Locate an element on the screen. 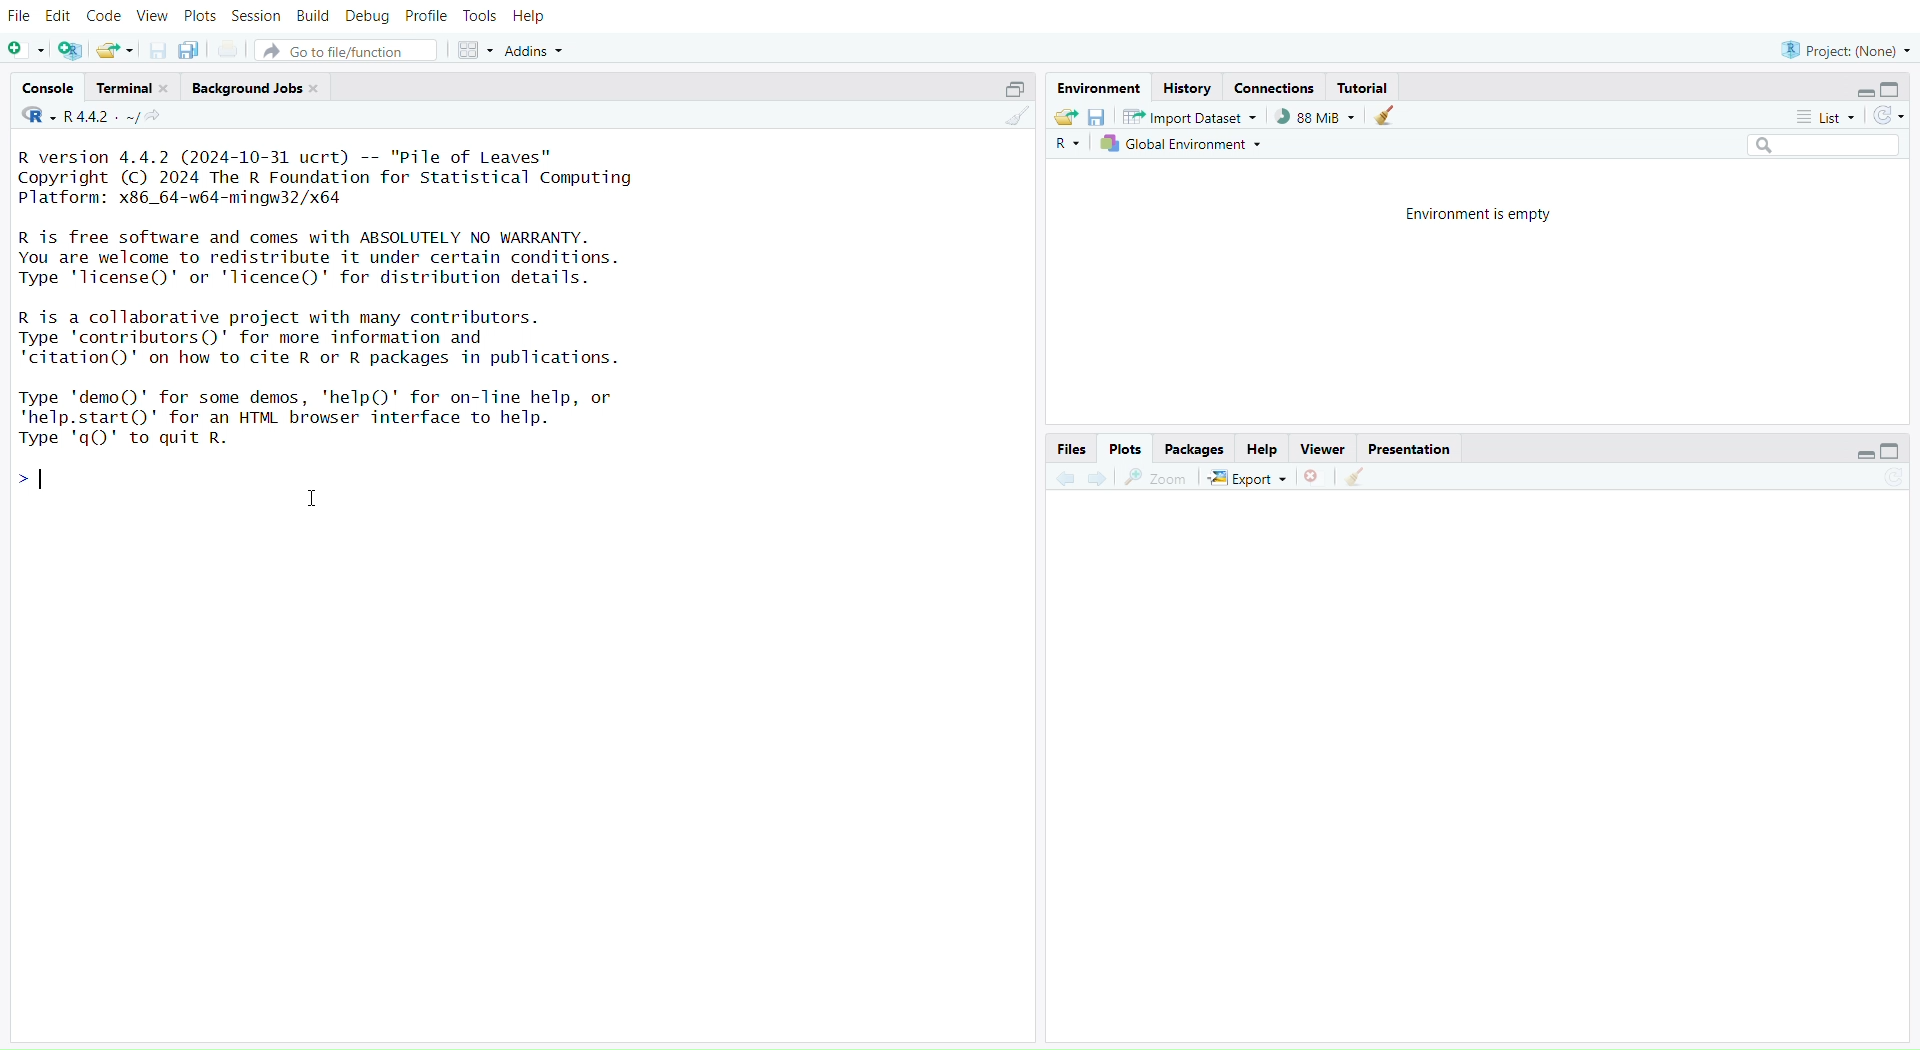 This screenshot has height=1050, width=1920. create a project is located at coordinates (70, 50).